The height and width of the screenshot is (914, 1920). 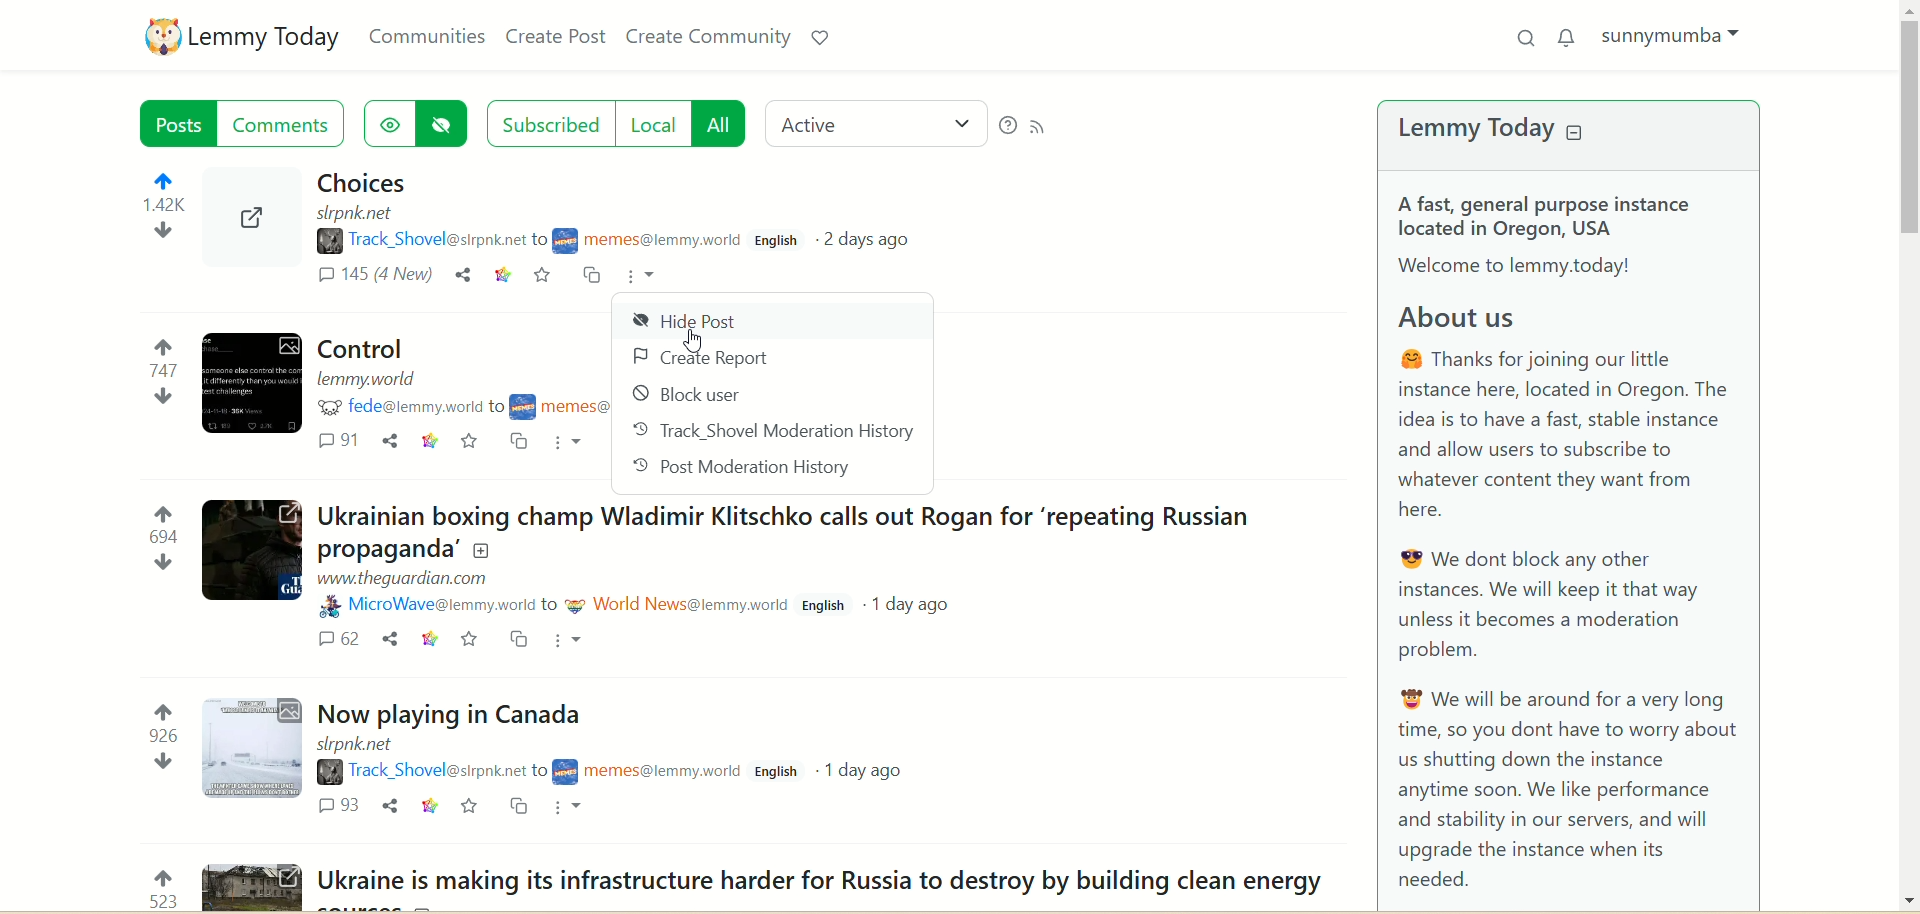 I want to click on 1 day ago(post date), so click(x=918, y=607).